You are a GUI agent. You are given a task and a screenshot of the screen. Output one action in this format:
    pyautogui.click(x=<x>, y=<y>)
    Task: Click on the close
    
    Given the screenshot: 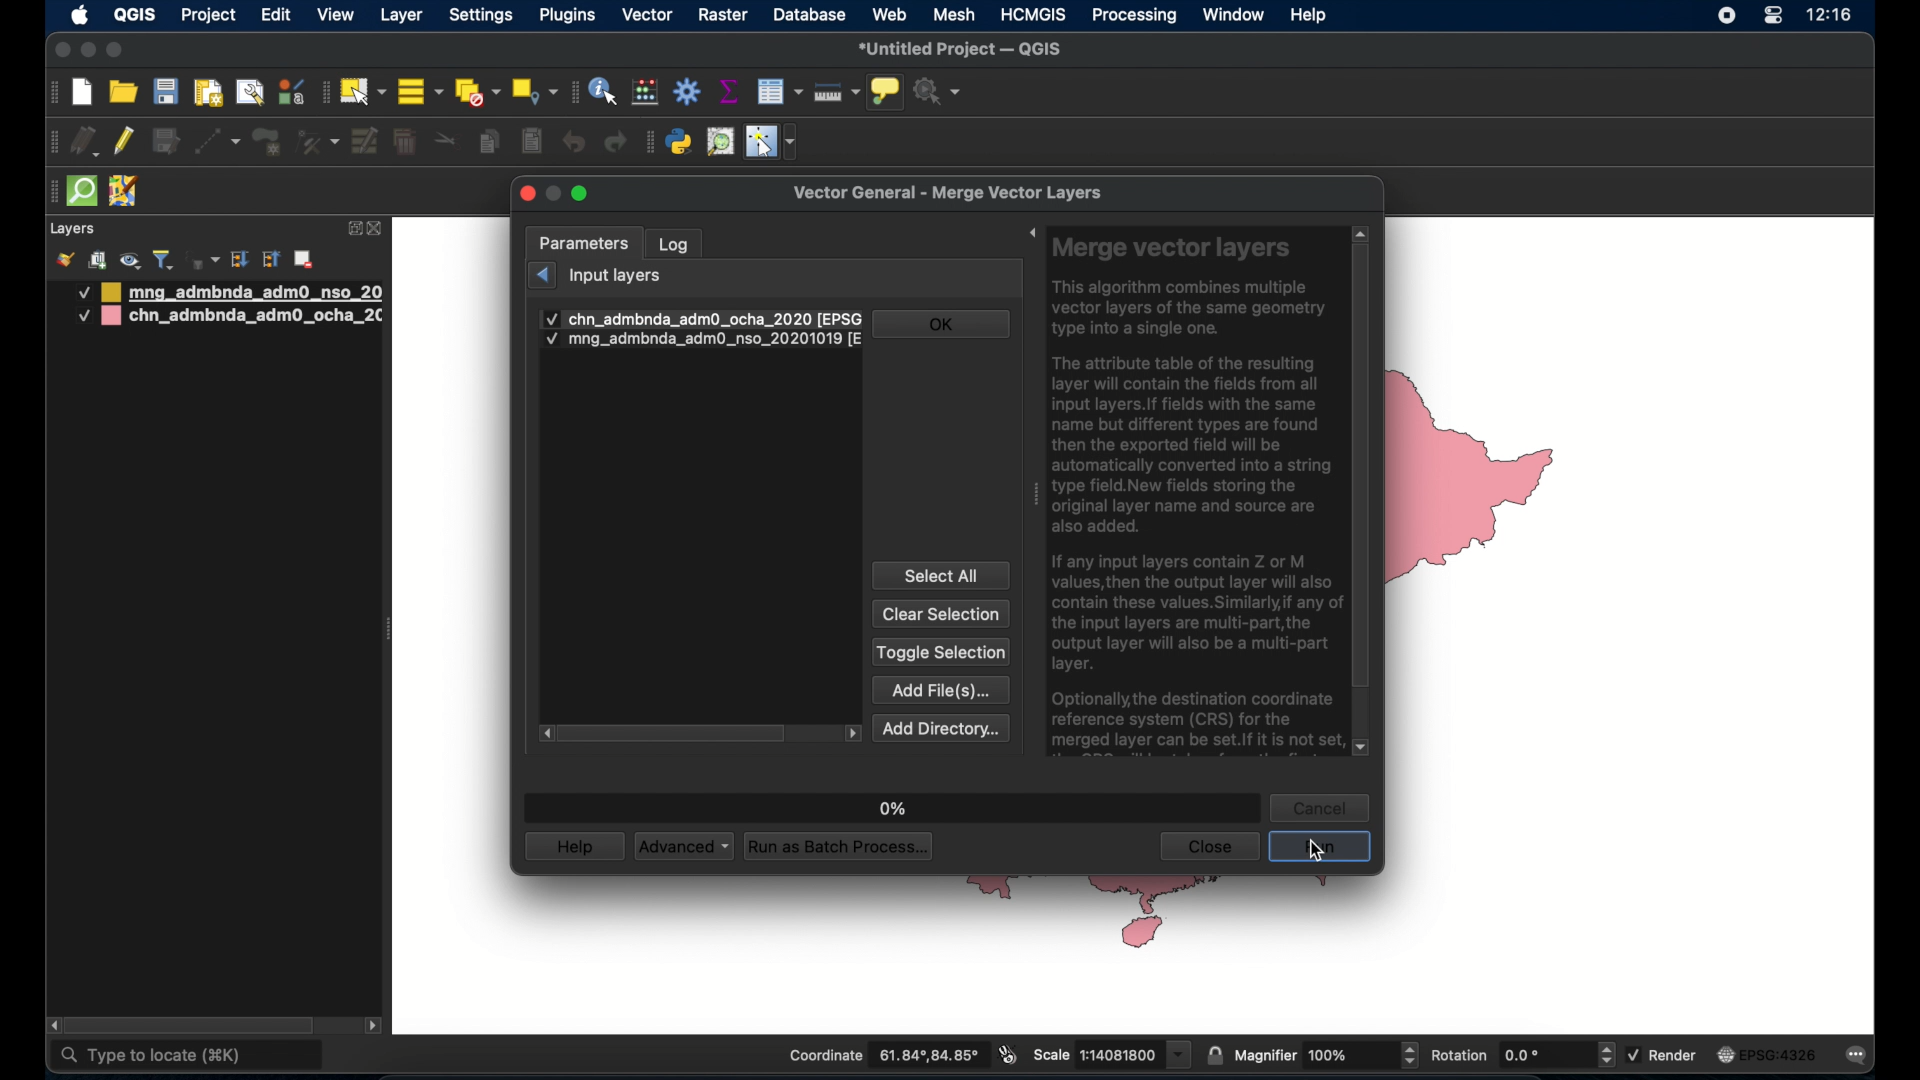 What is the action you would take?
    pyautogui.click(x=60, y=51)
    